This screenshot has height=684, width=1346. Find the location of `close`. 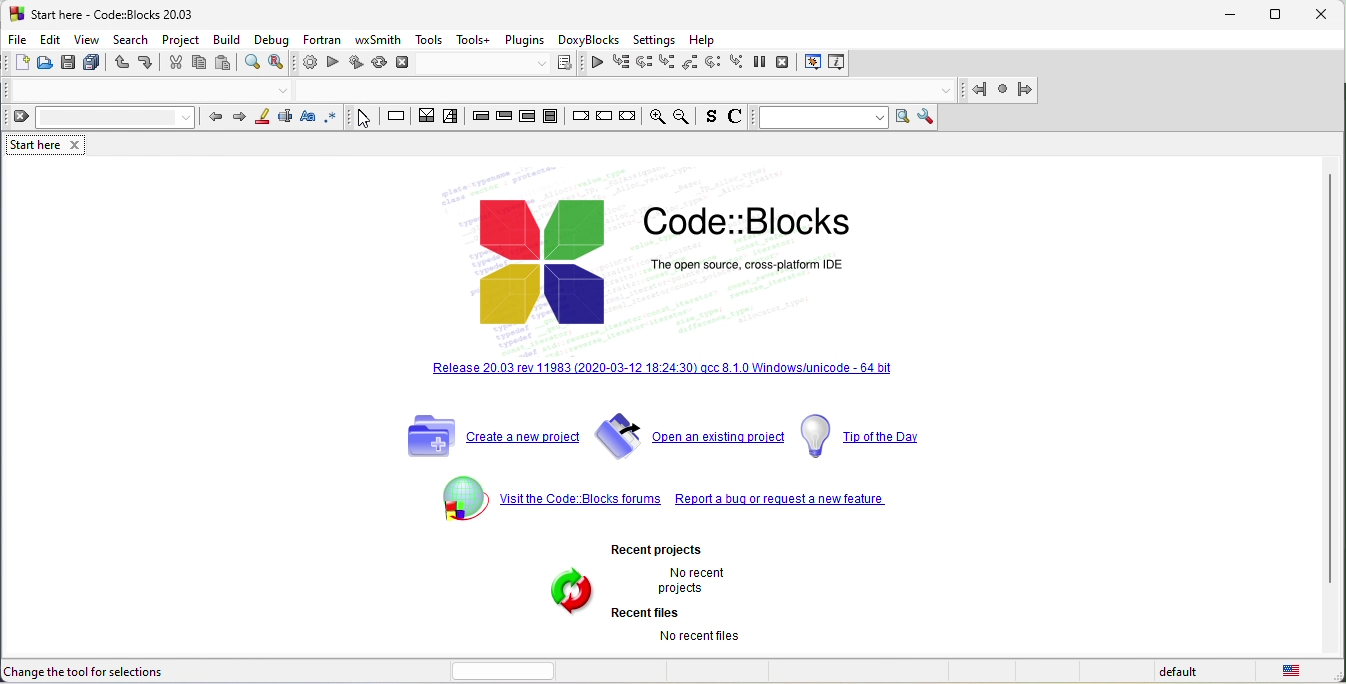

close is located at coordinates (1325, 15).